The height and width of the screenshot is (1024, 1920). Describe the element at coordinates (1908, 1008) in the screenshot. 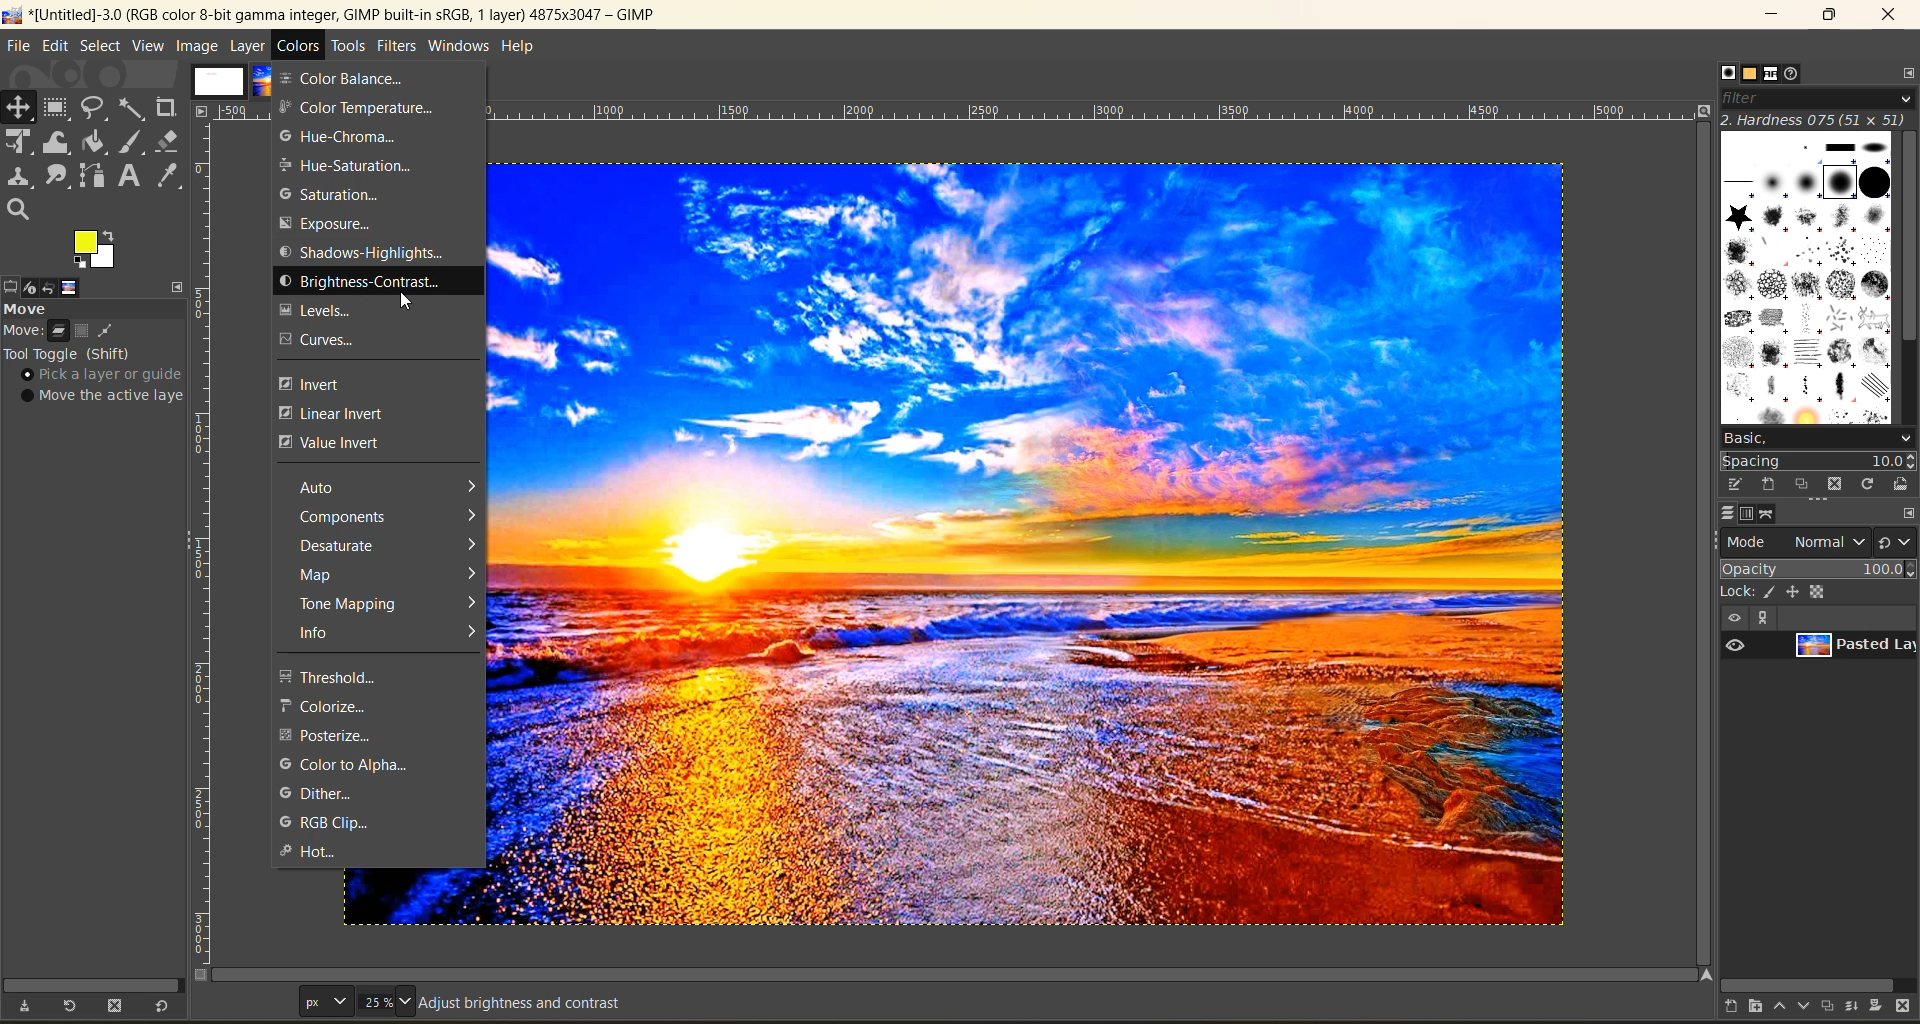

I see `delete this layer` at that location.